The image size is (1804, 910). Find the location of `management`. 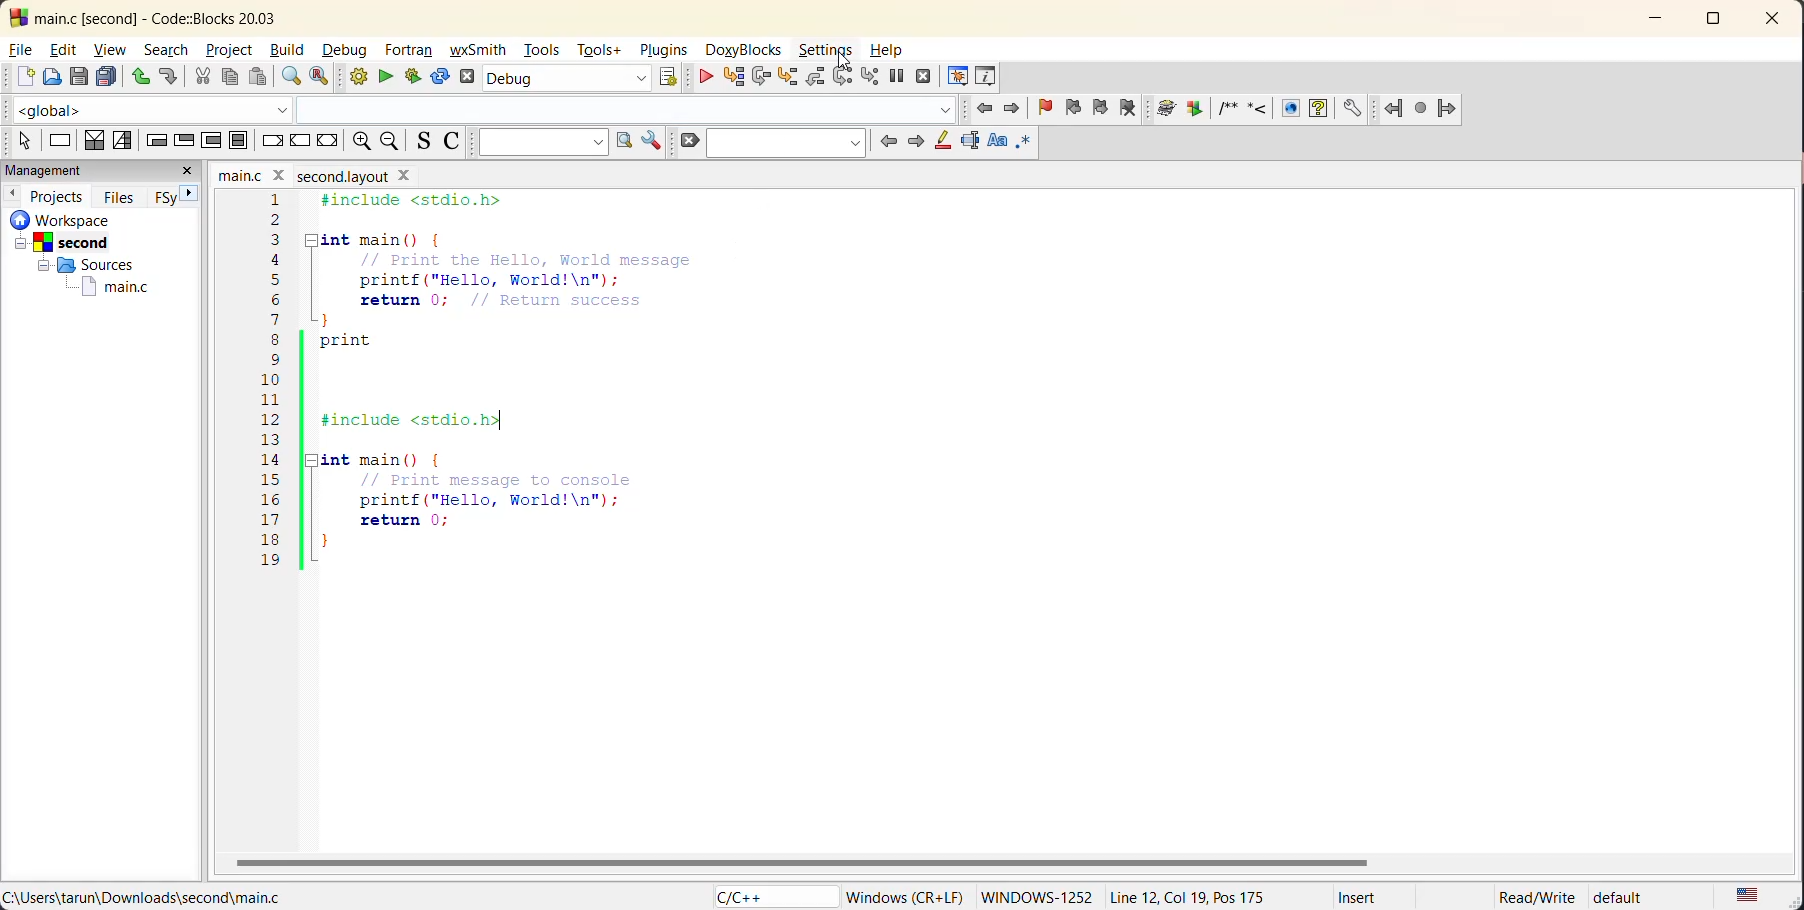

management is located at coordinates (77, 170).